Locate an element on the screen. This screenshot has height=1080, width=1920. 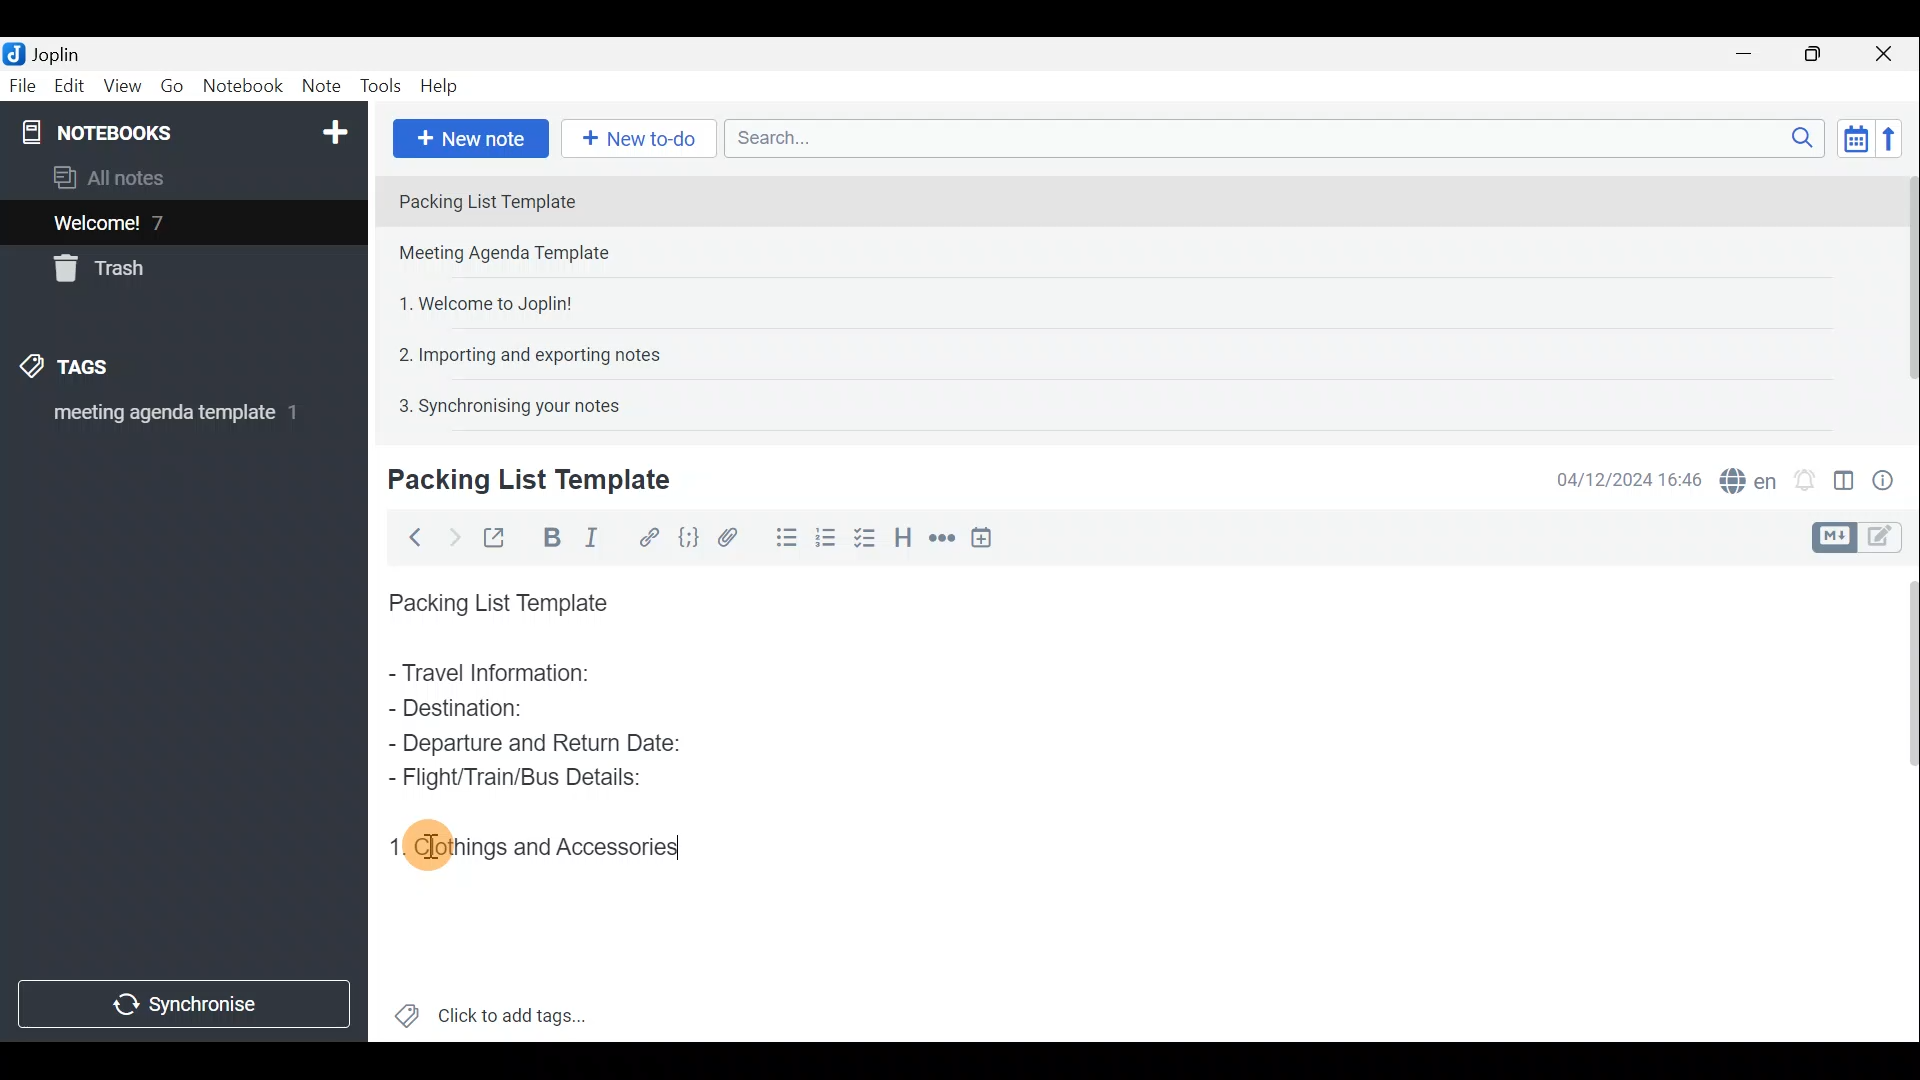
Forward is located at coordinates (450, 535).